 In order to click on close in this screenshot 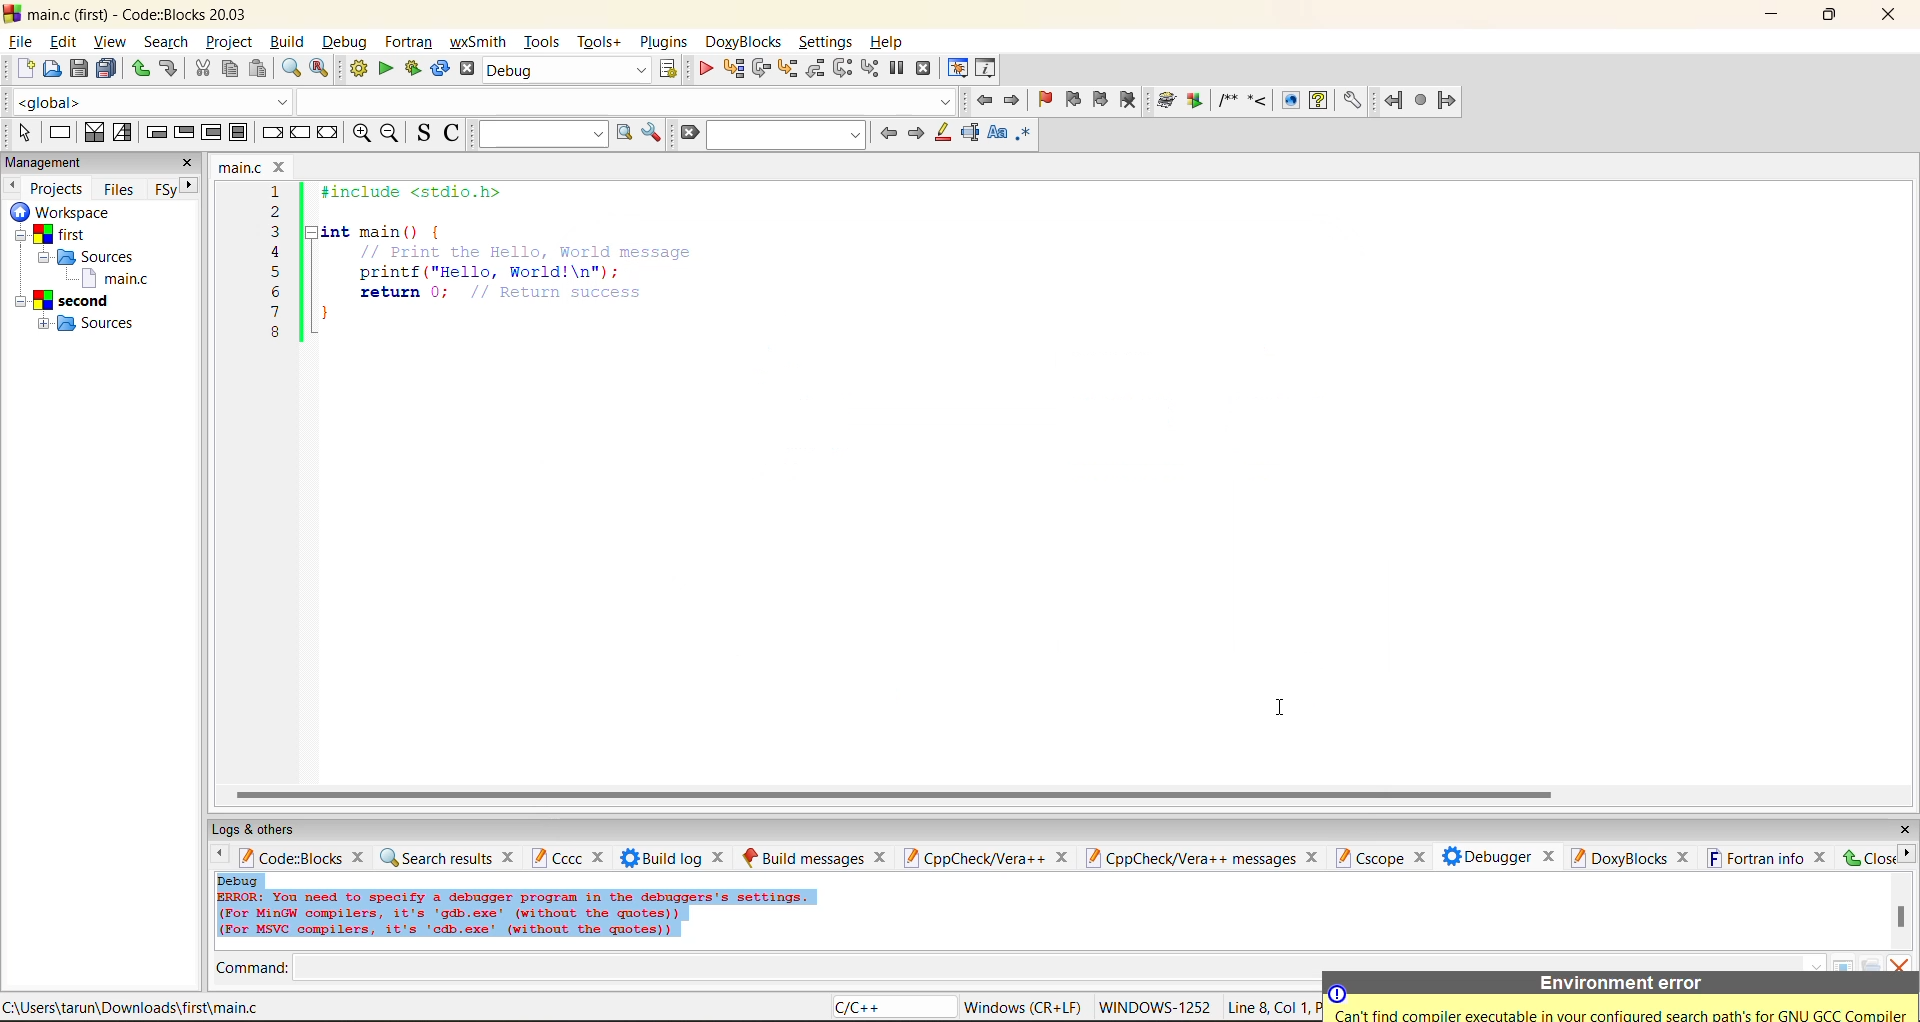, I will do `click(1684, 858)`.